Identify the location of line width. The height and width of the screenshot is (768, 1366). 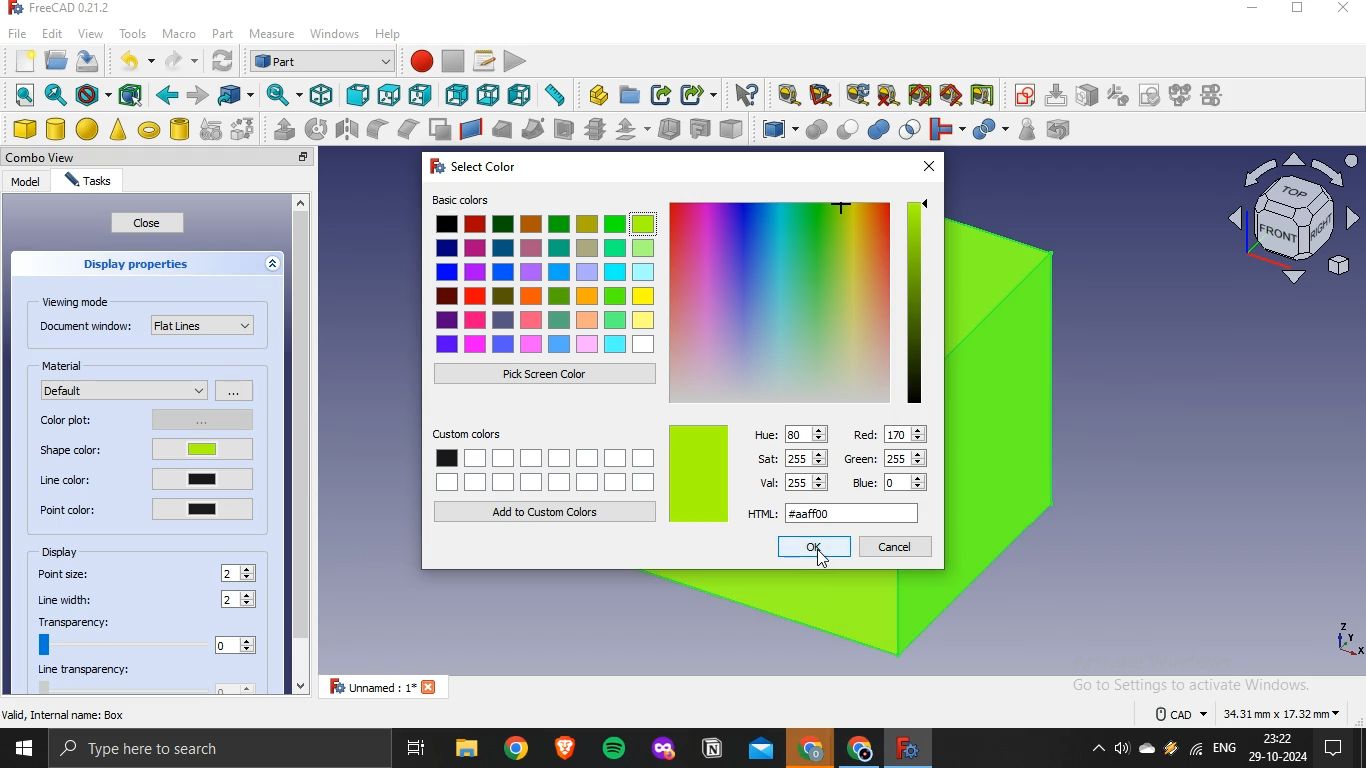
(68, 600).